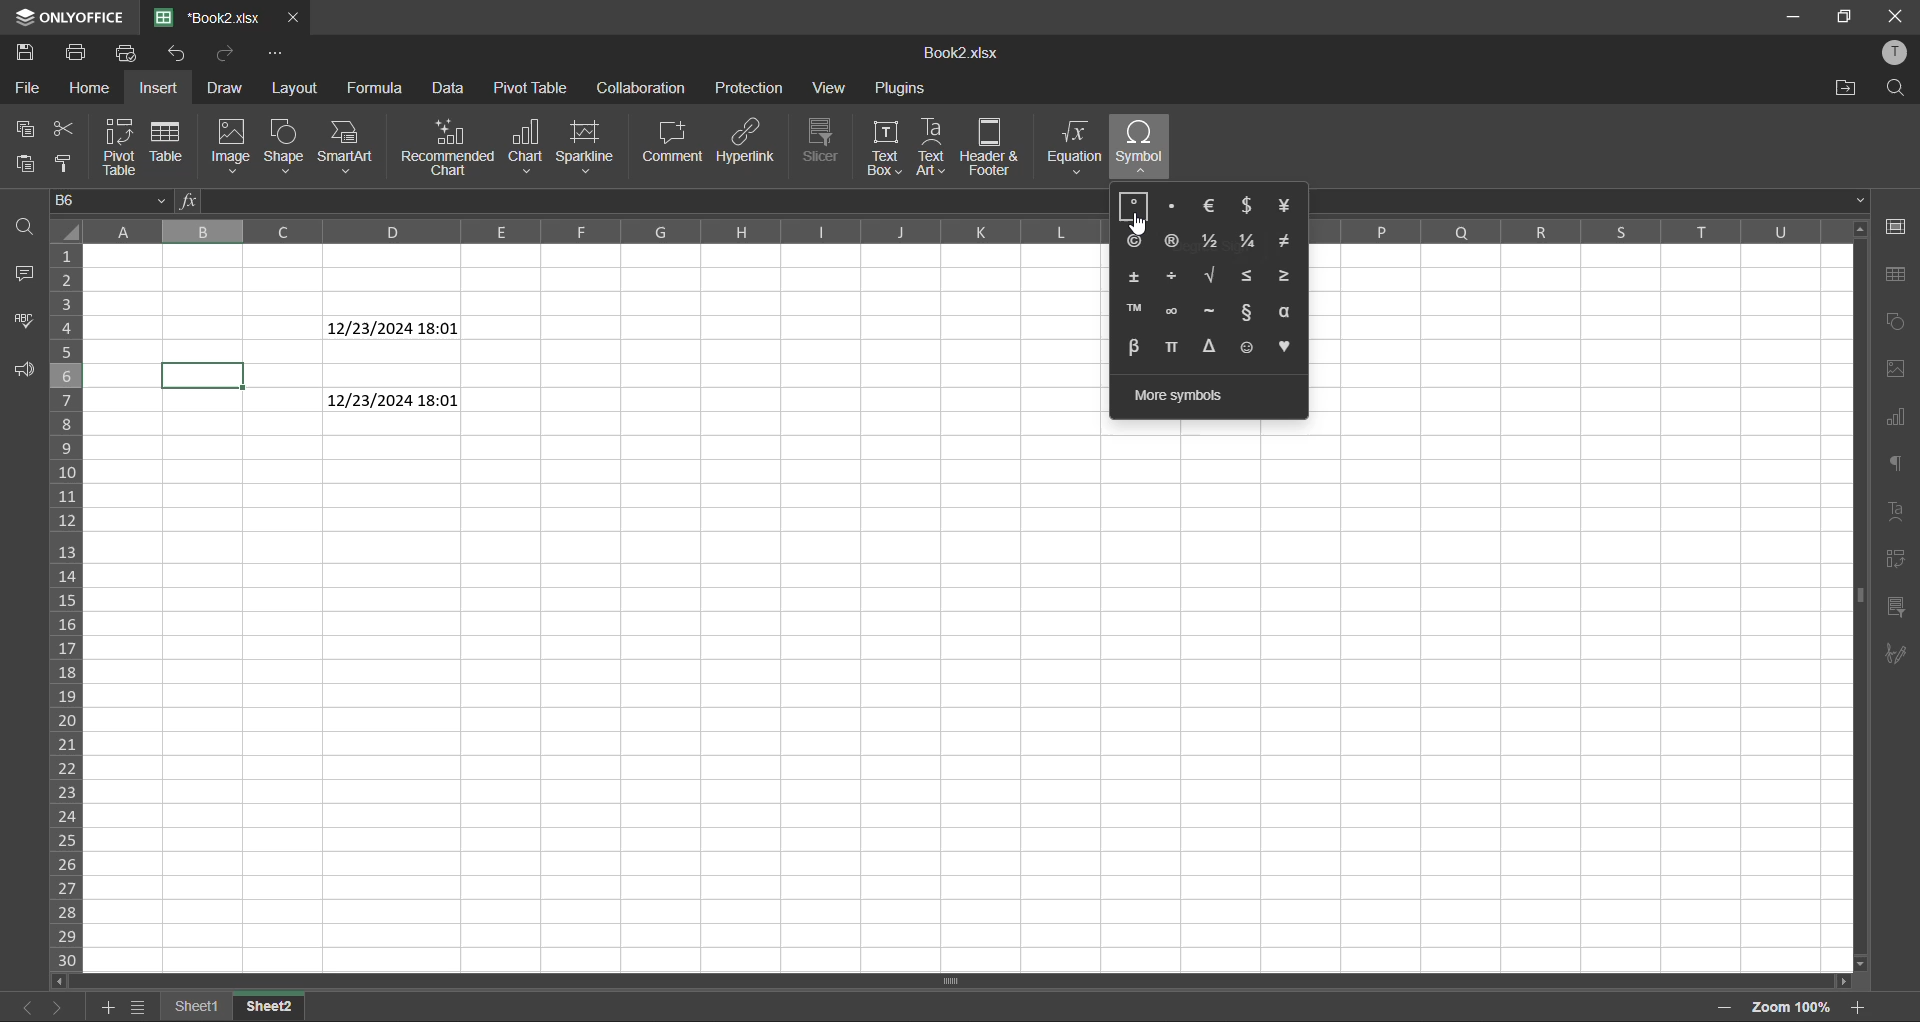 This screenshot has height=1022, width=1920. Describe the element at coordinates (107, 1008) in the screenshot. I see `add sheet` at that location.